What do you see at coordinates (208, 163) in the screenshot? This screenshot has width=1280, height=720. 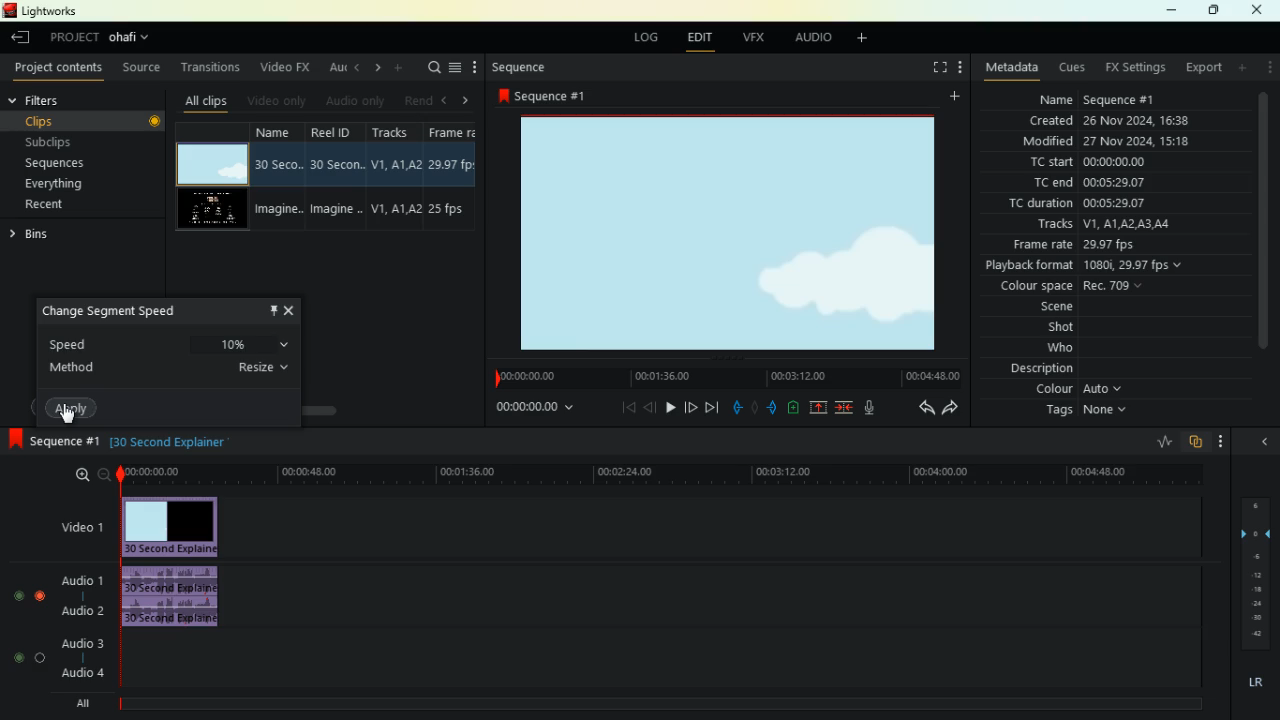 I see `video` at bounding box center [208, 163].